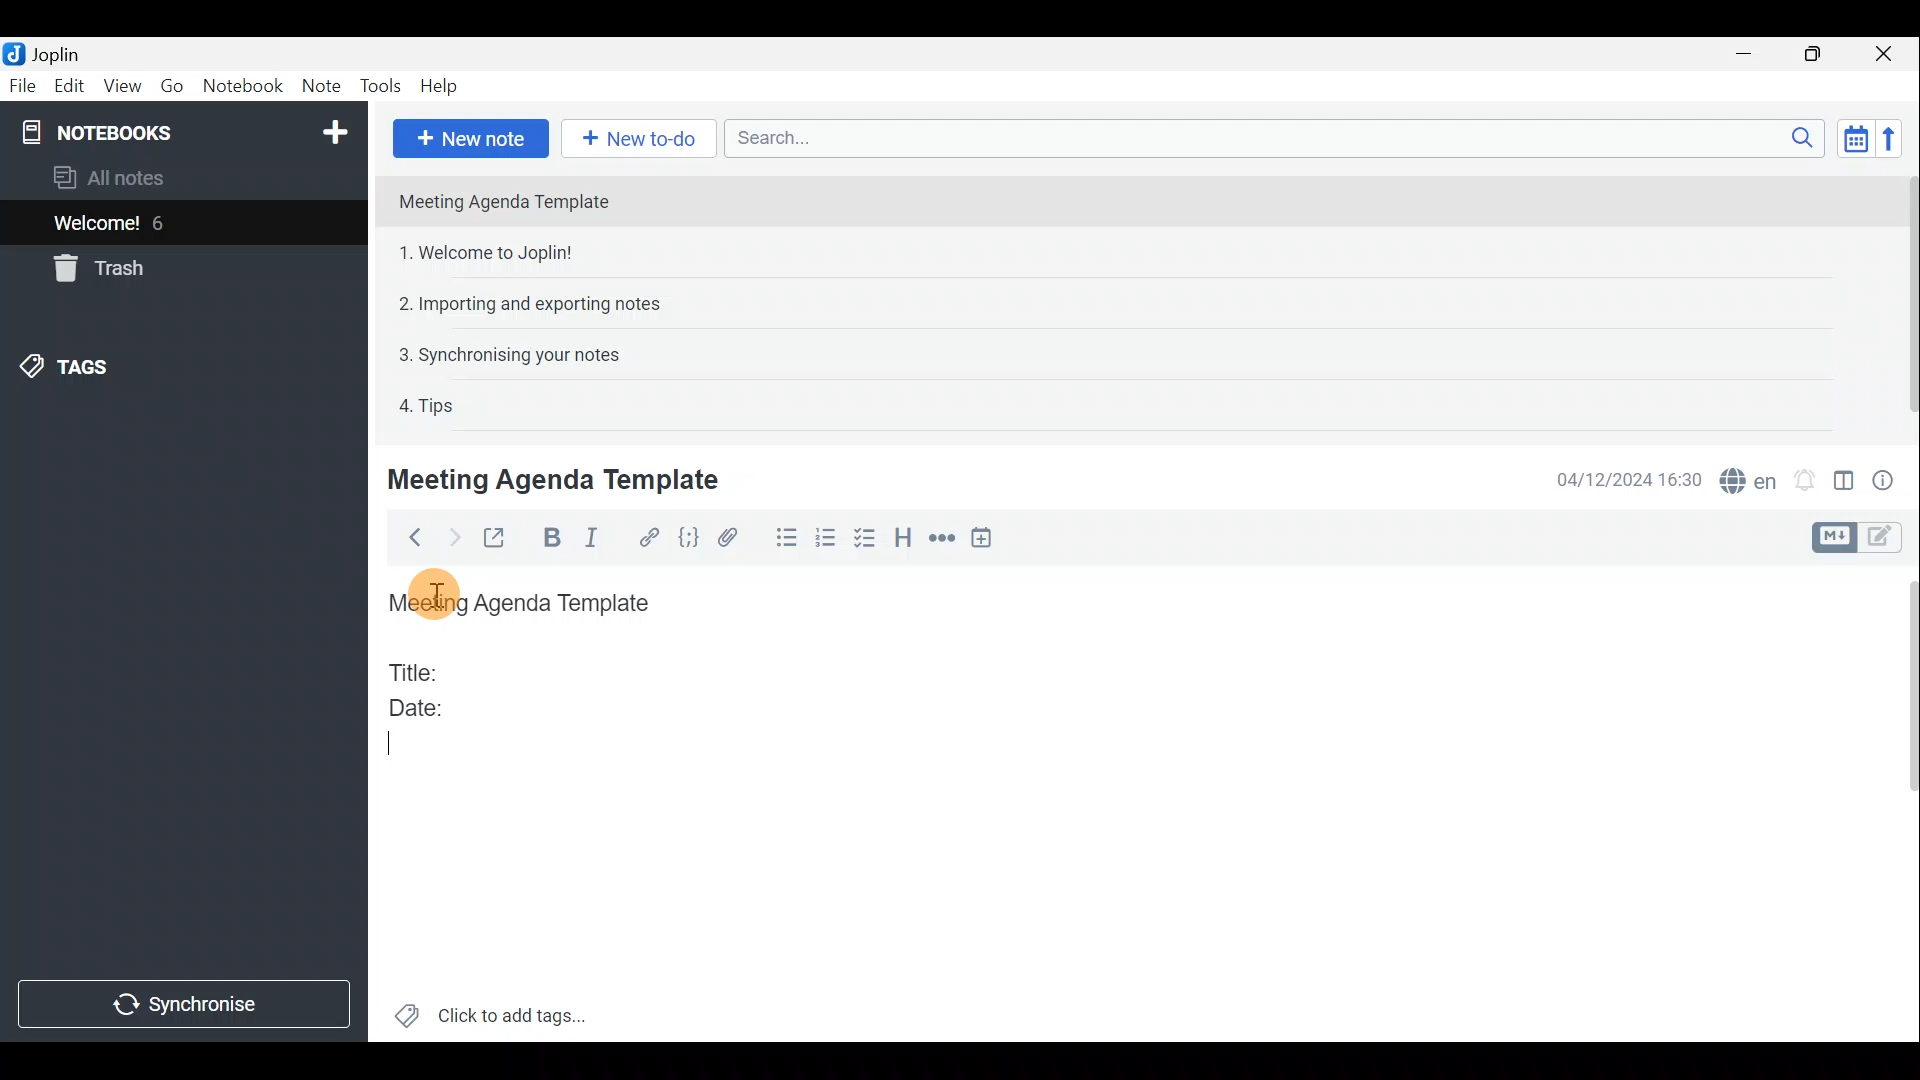 The width and height of the screenshot is (1920, 1080). What do you see at coordinates (184, 1003) in the screenshot?
I see `Synchronise` at bounding box center [184, 1003].